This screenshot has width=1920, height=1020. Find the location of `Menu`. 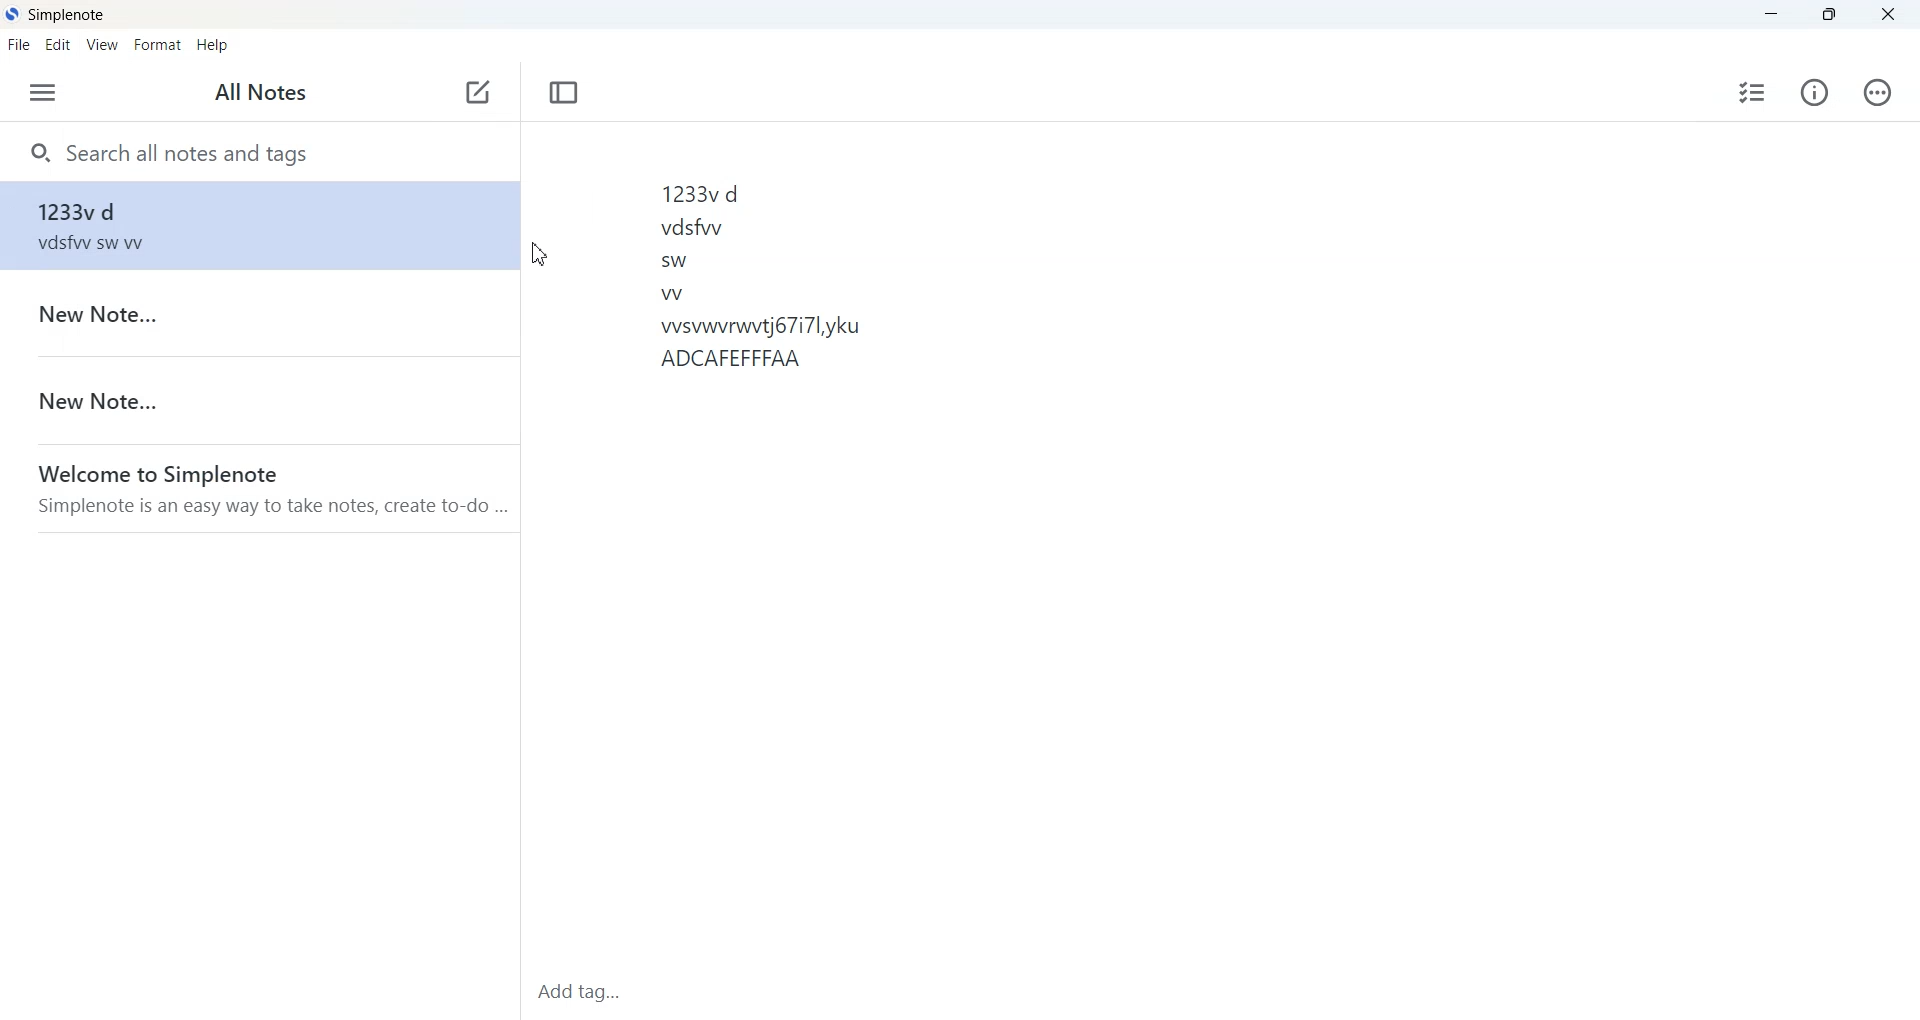

Menu is located at coordinates (44, 93).